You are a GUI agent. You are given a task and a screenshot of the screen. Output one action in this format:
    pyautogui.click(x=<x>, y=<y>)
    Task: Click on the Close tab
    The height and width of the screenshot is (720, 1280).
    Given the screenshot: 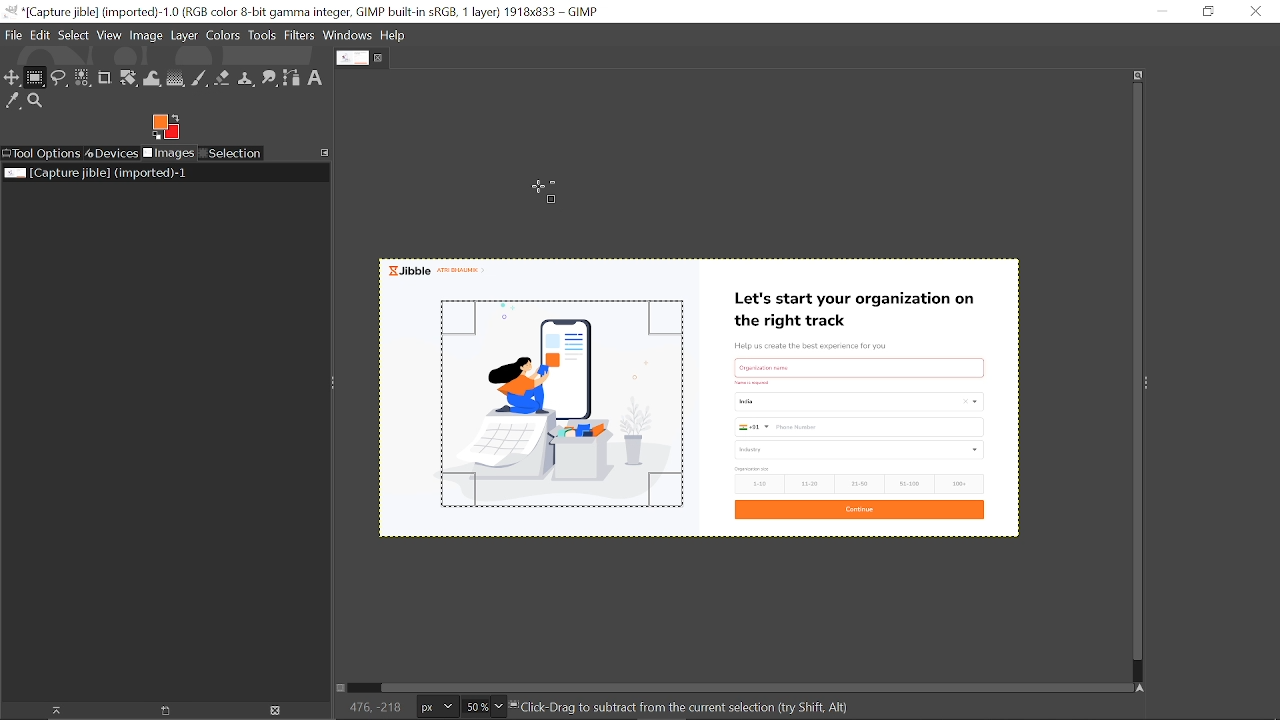 What is the action you would take?
    pyautogui.click(x=381, y=58)
    